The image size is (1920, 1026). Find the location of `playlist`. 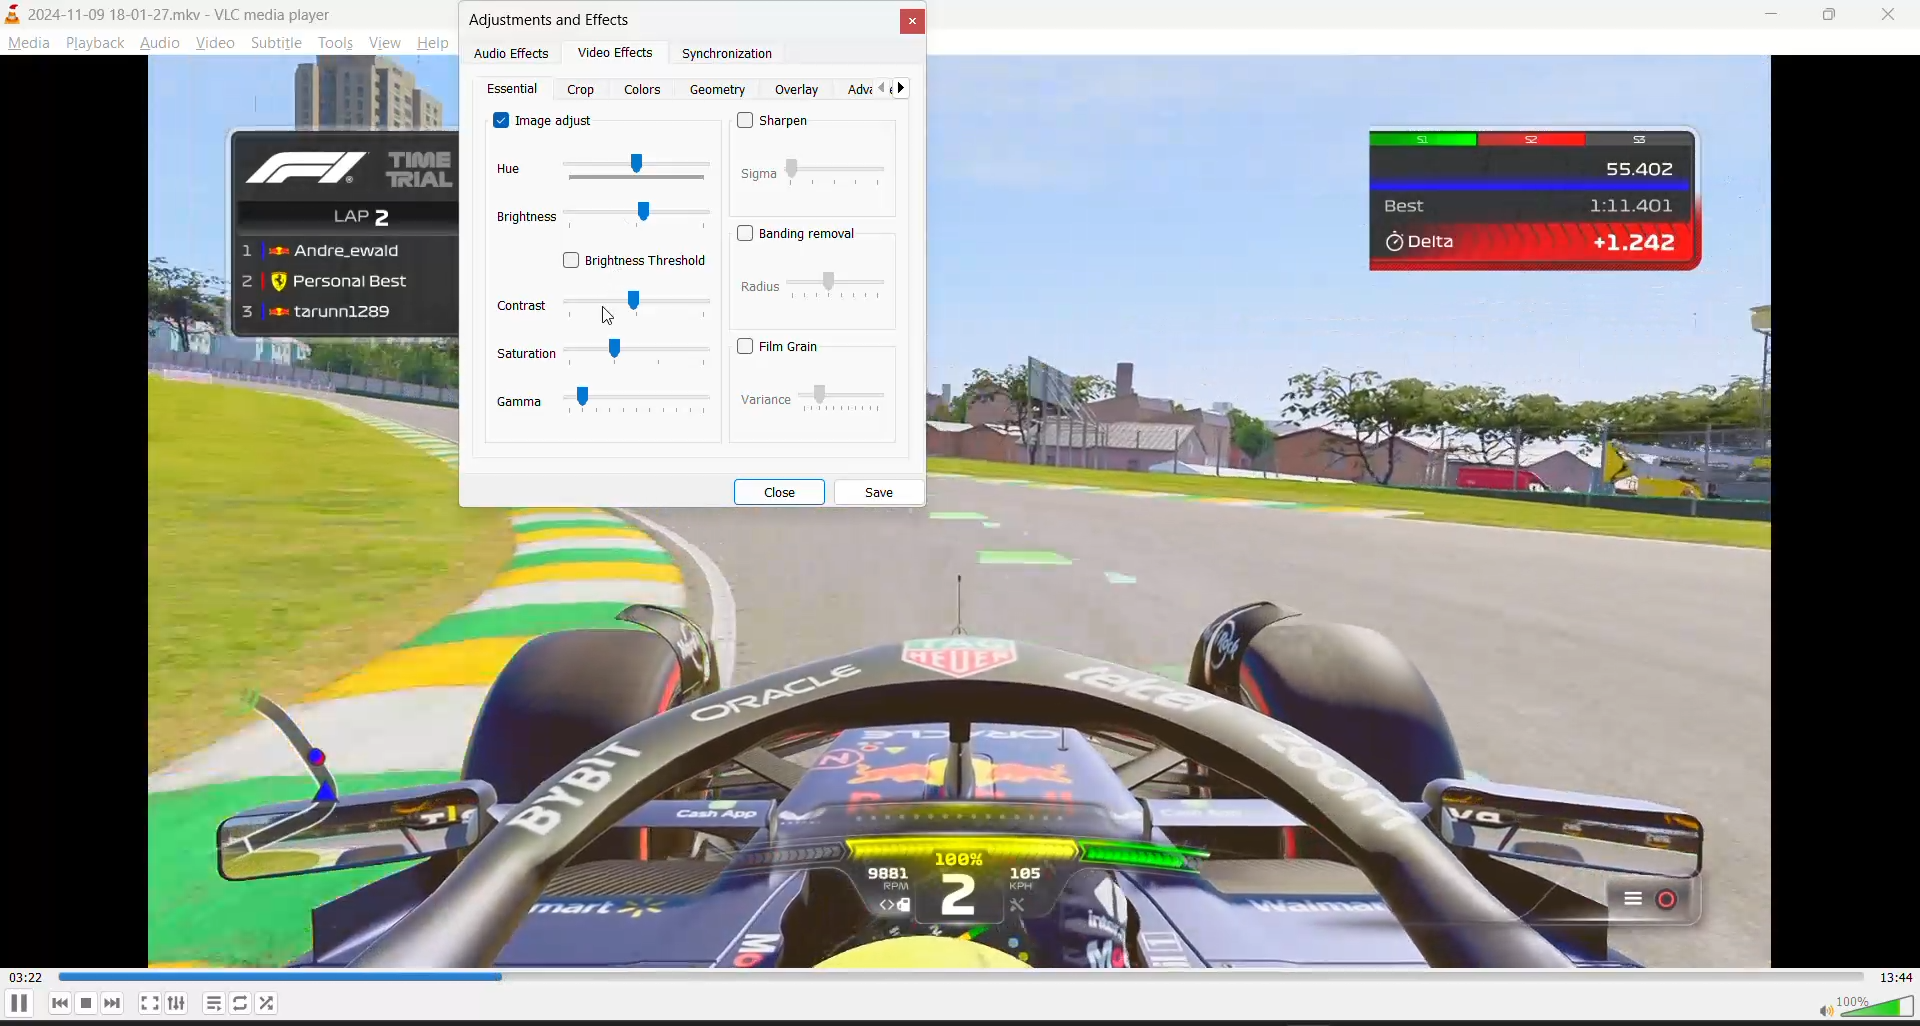

playlist is located at coordinates (214, 1003).